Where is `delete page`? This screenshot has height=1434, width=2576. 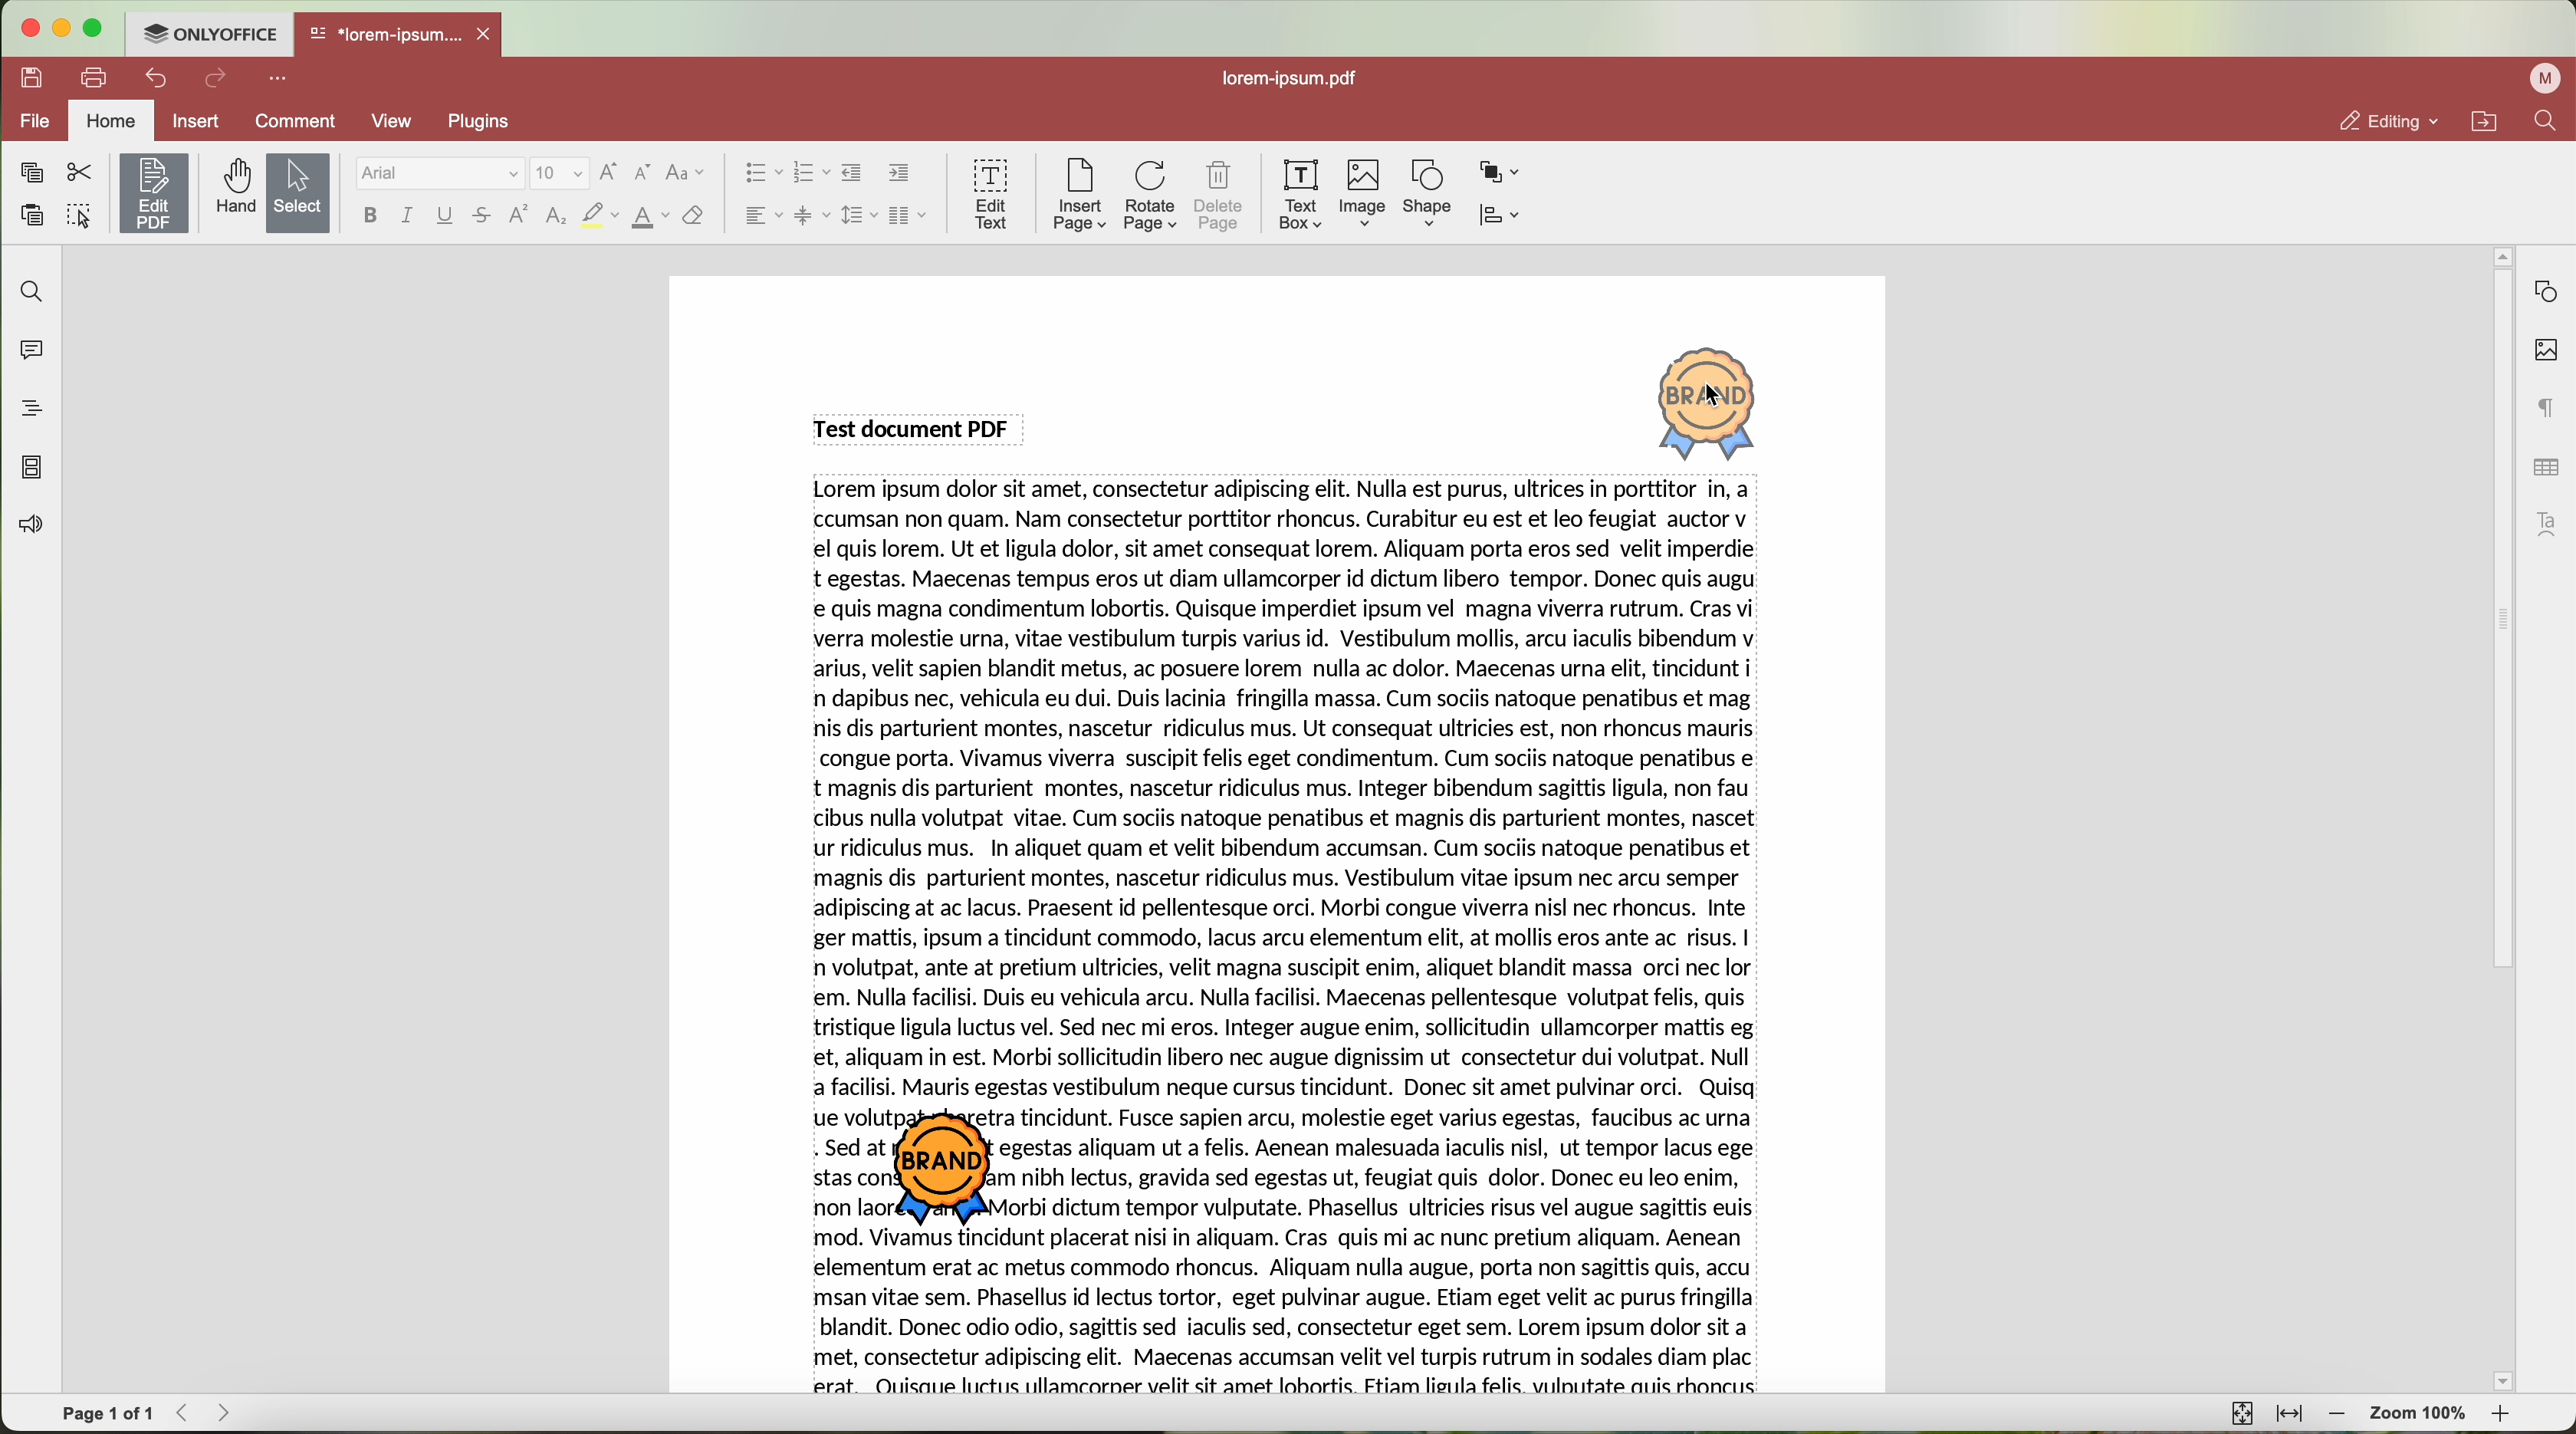 delete page is located at coordinates (1220, 199).